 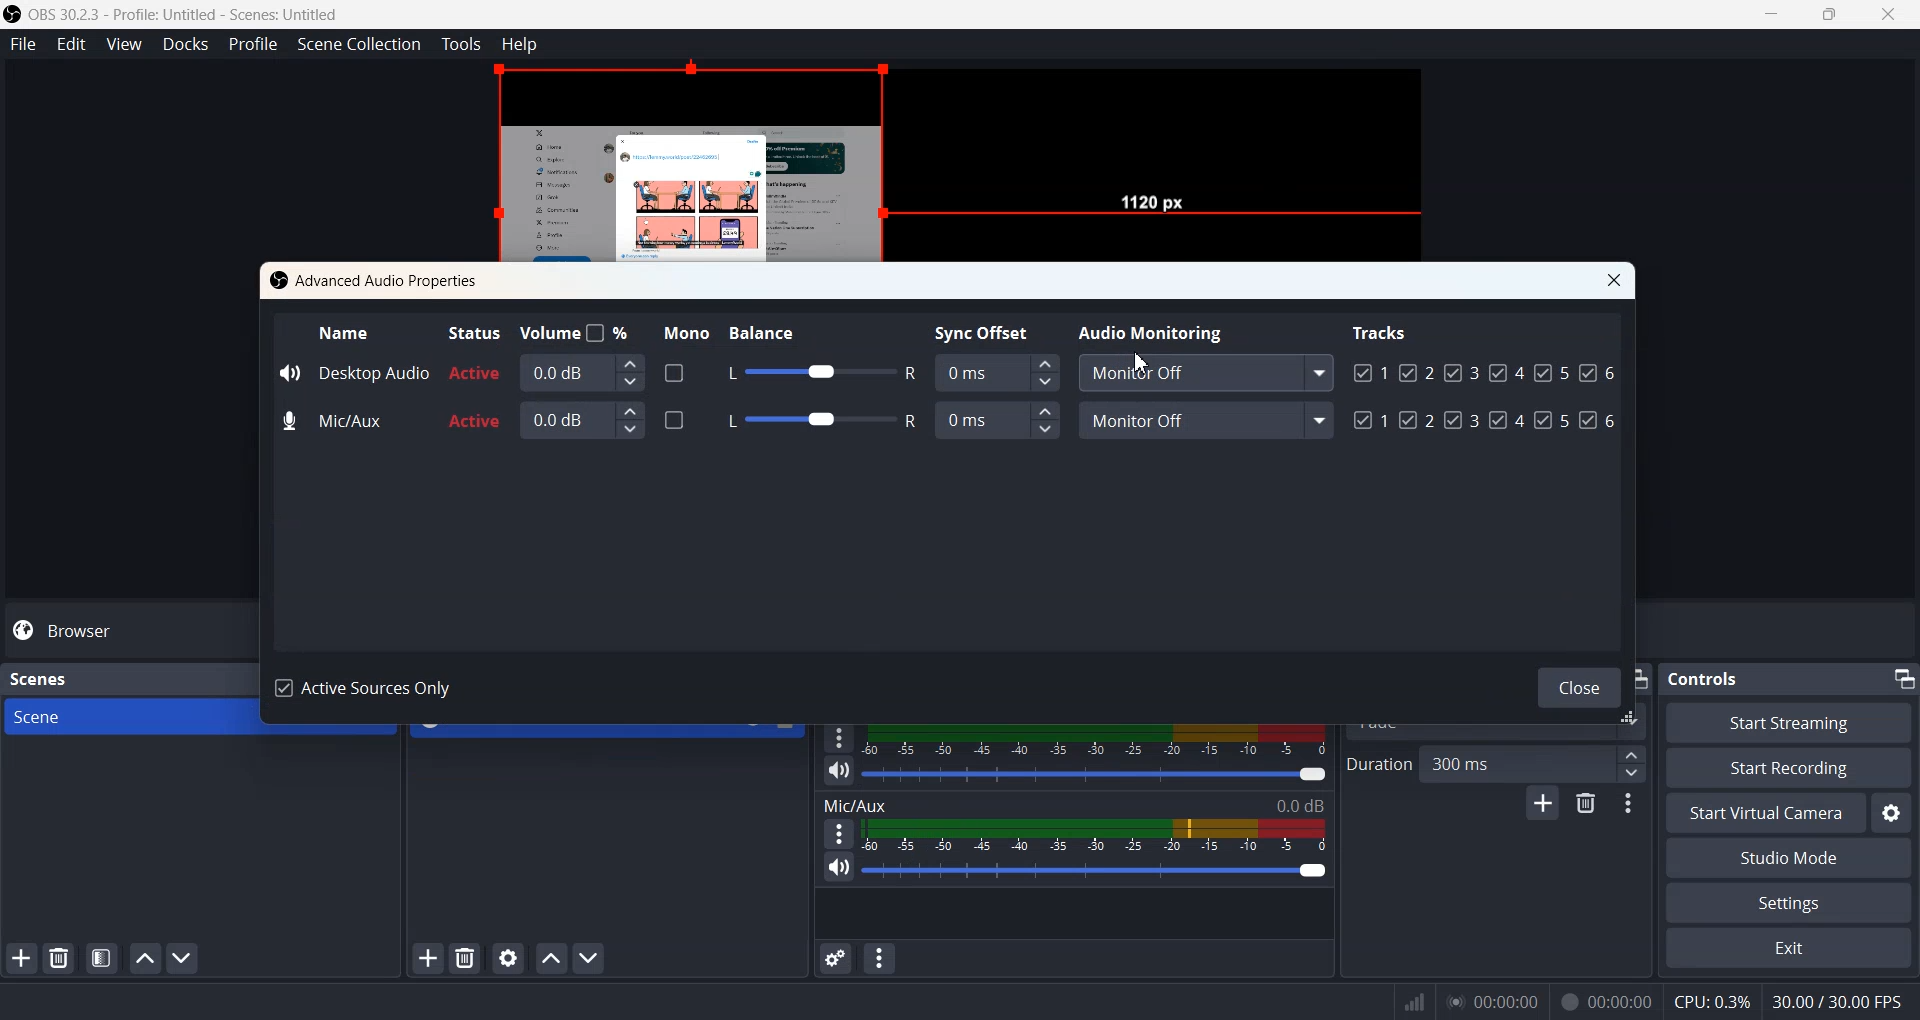 What do you see at coordinates (468, 958) in the screenshot?
I see `Delete selected sources` at bounding box center [468, 958].